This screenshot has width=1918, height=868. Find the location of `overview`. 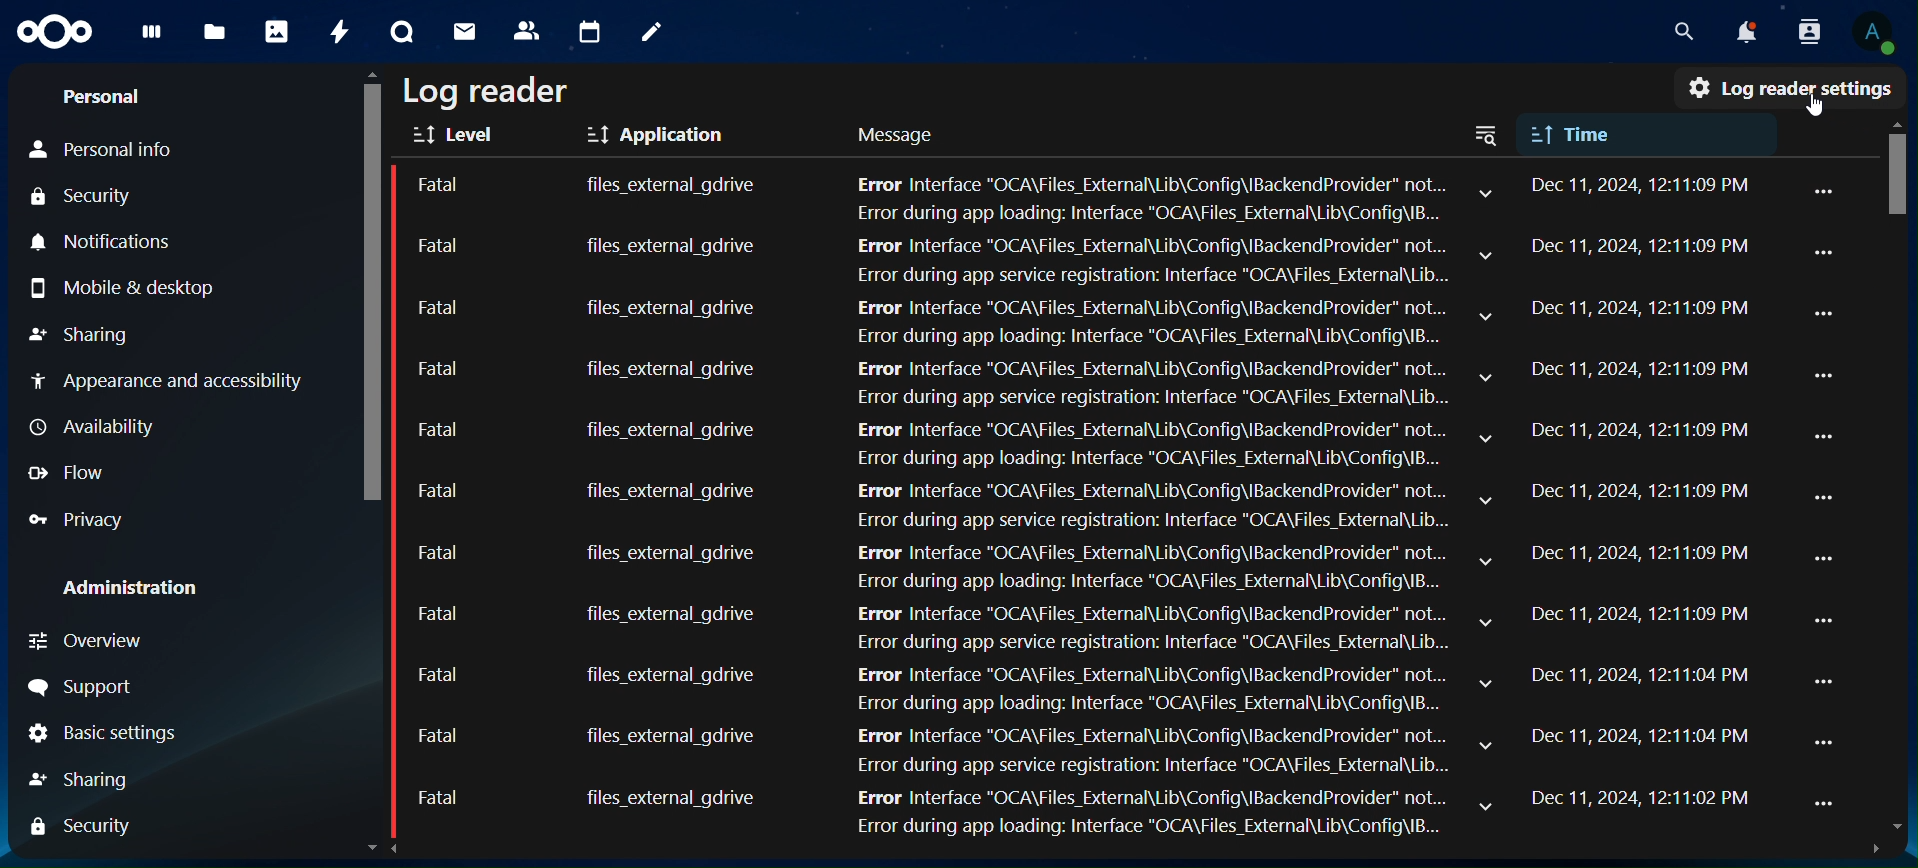

overview is located at coordinates (90, 638).